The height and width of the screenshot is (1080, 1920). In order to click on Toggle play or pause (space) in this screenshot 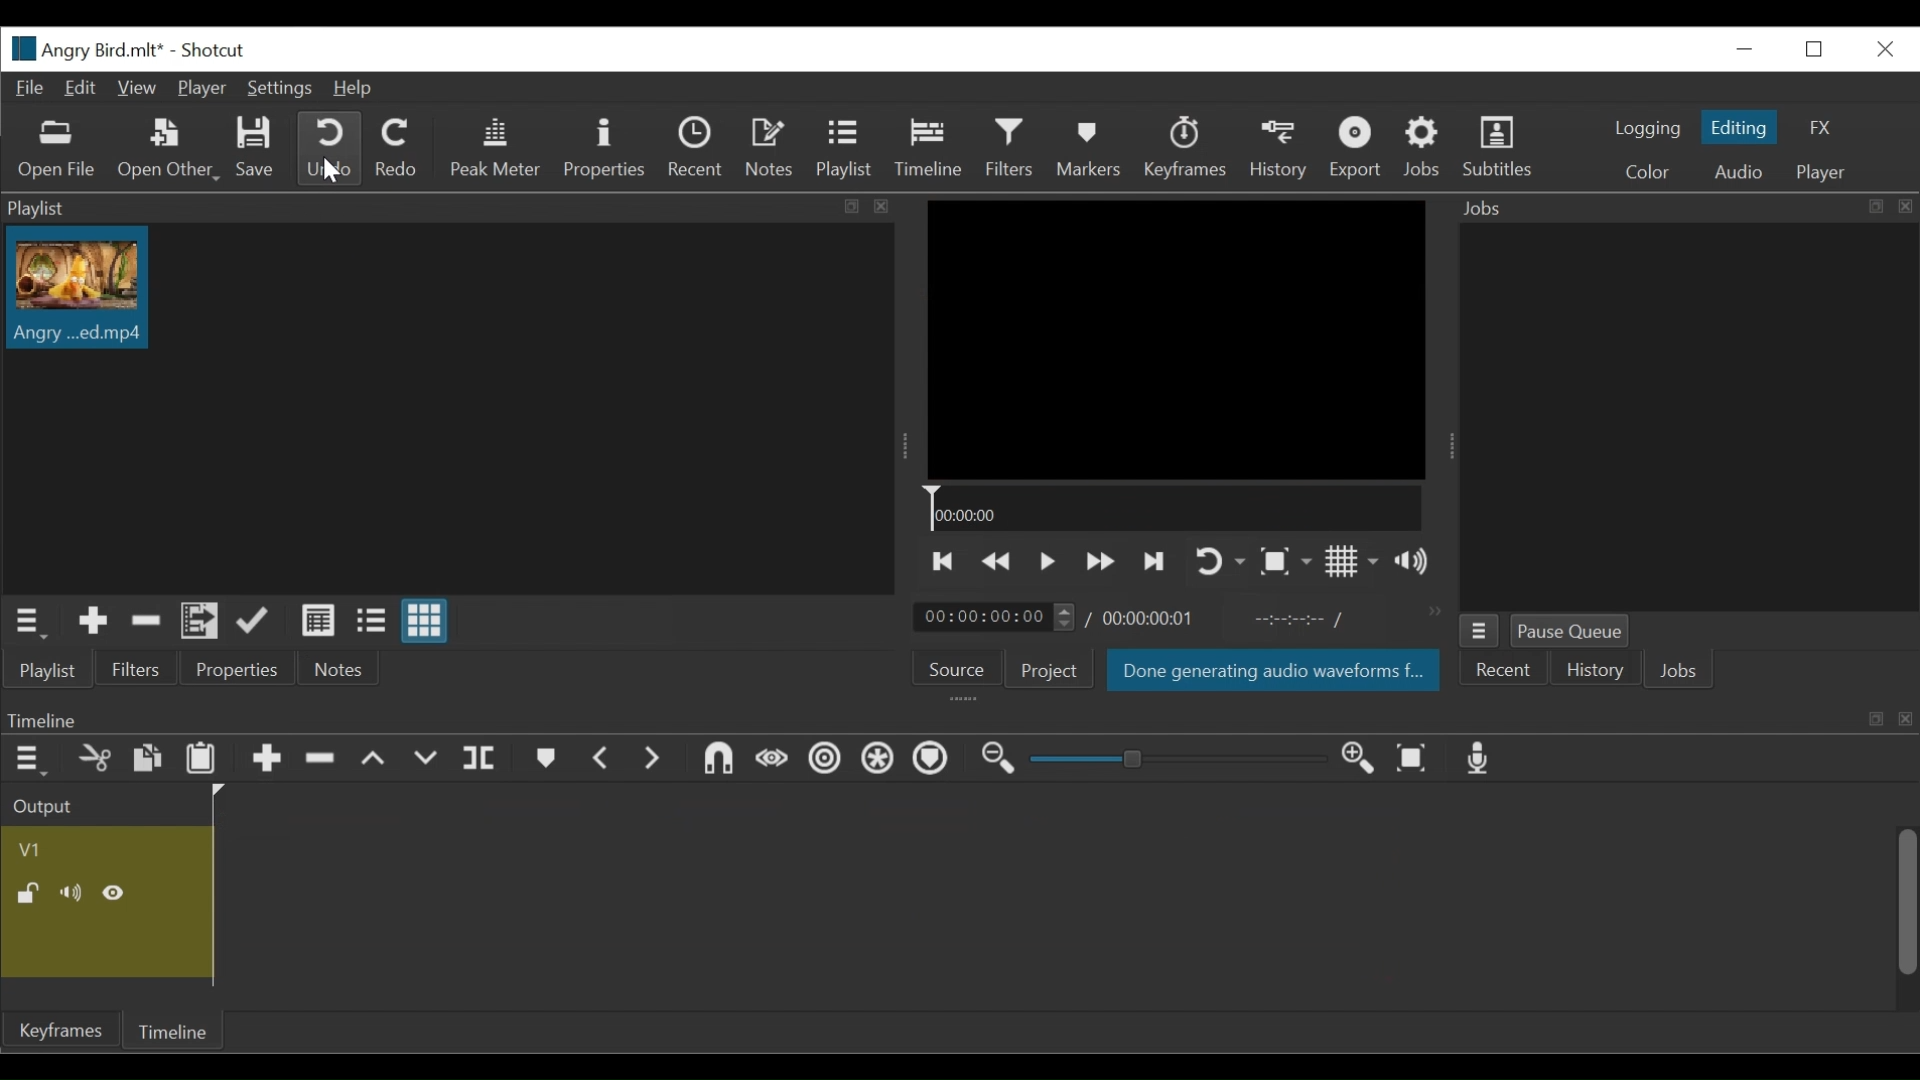, I will do `click(1046, 560)`.